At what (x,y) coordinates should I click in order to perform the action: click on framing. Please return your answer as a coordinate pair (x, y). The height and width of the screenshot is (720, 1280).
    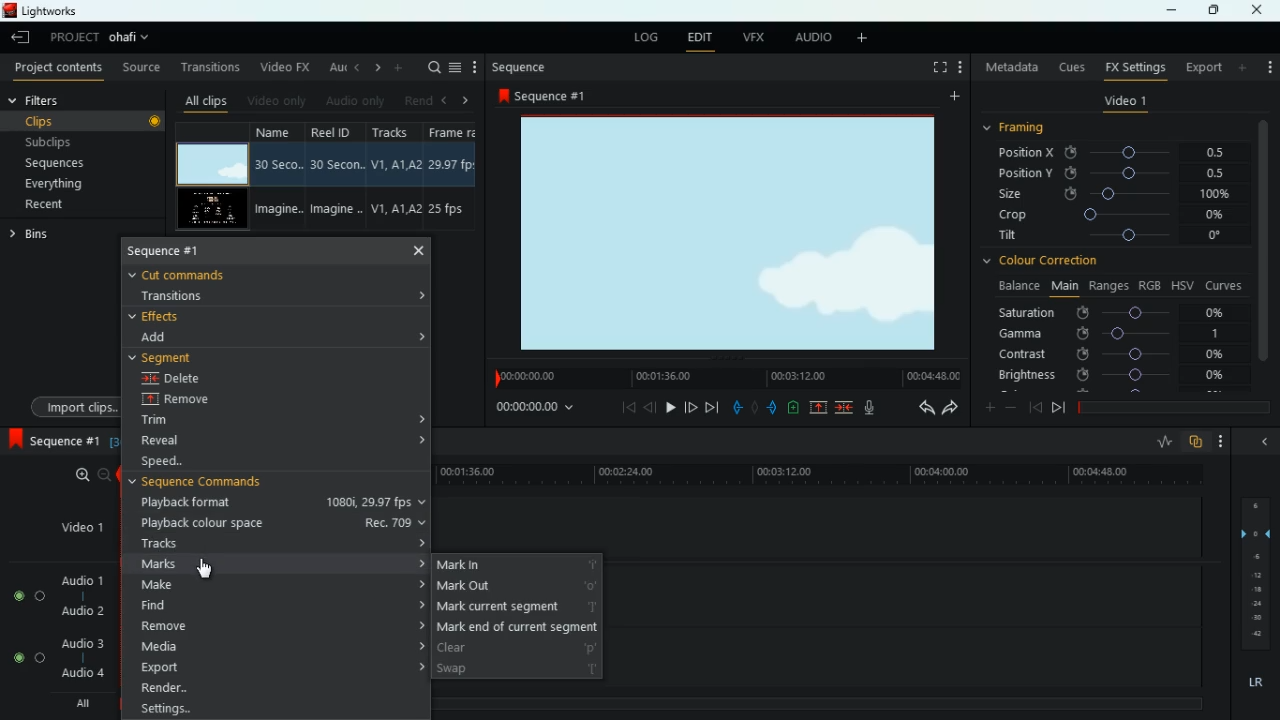
    Looking at the image, I should click on (1016, 128).